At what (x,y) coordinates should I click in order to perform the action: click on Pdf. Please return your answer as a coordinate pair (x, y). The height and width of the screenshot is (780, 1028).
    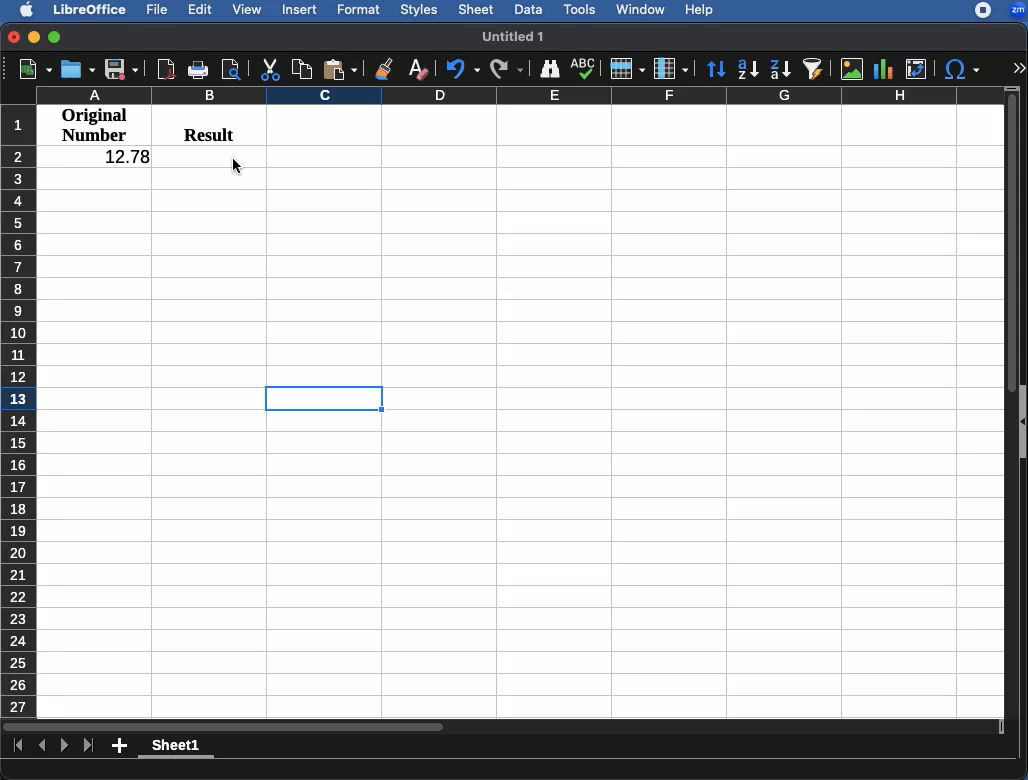
    Looking at the image, I should click on (165, 68).